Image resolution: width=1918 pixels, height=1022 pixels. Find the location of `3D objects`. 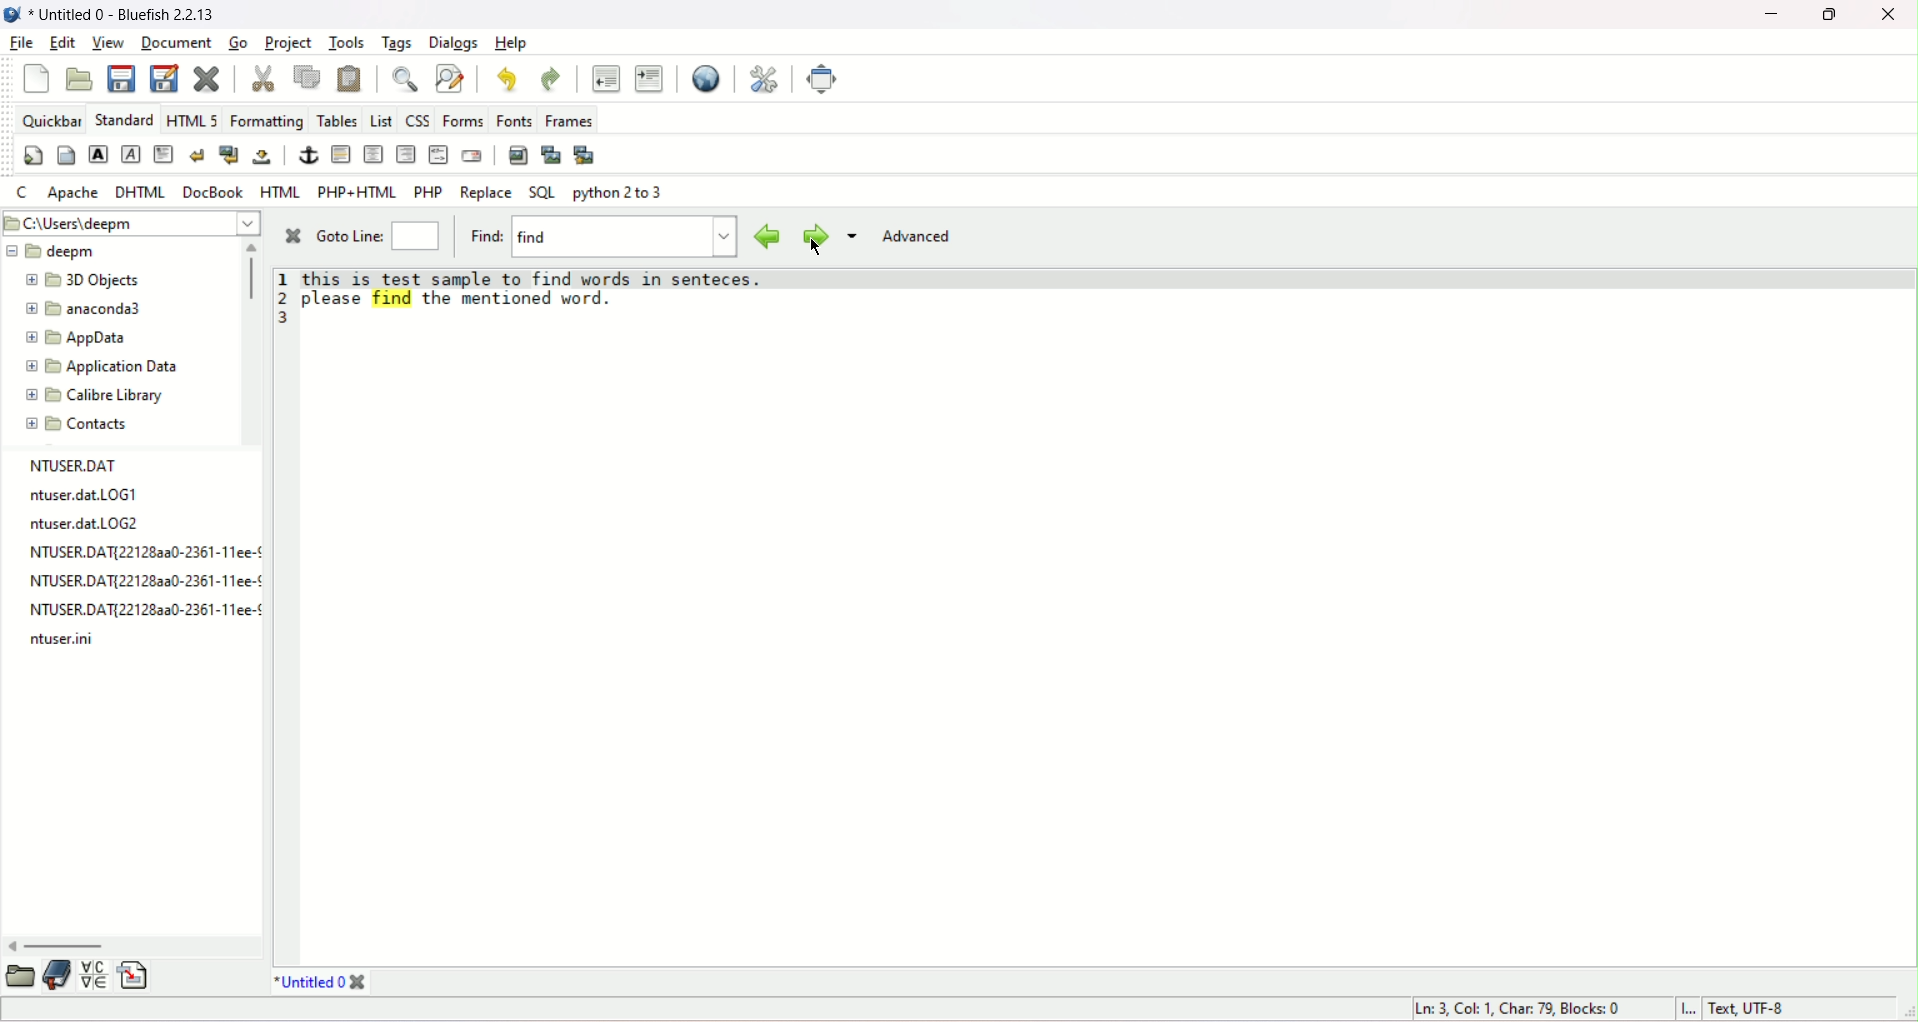

3D objects is located at coordinates (82, 280).